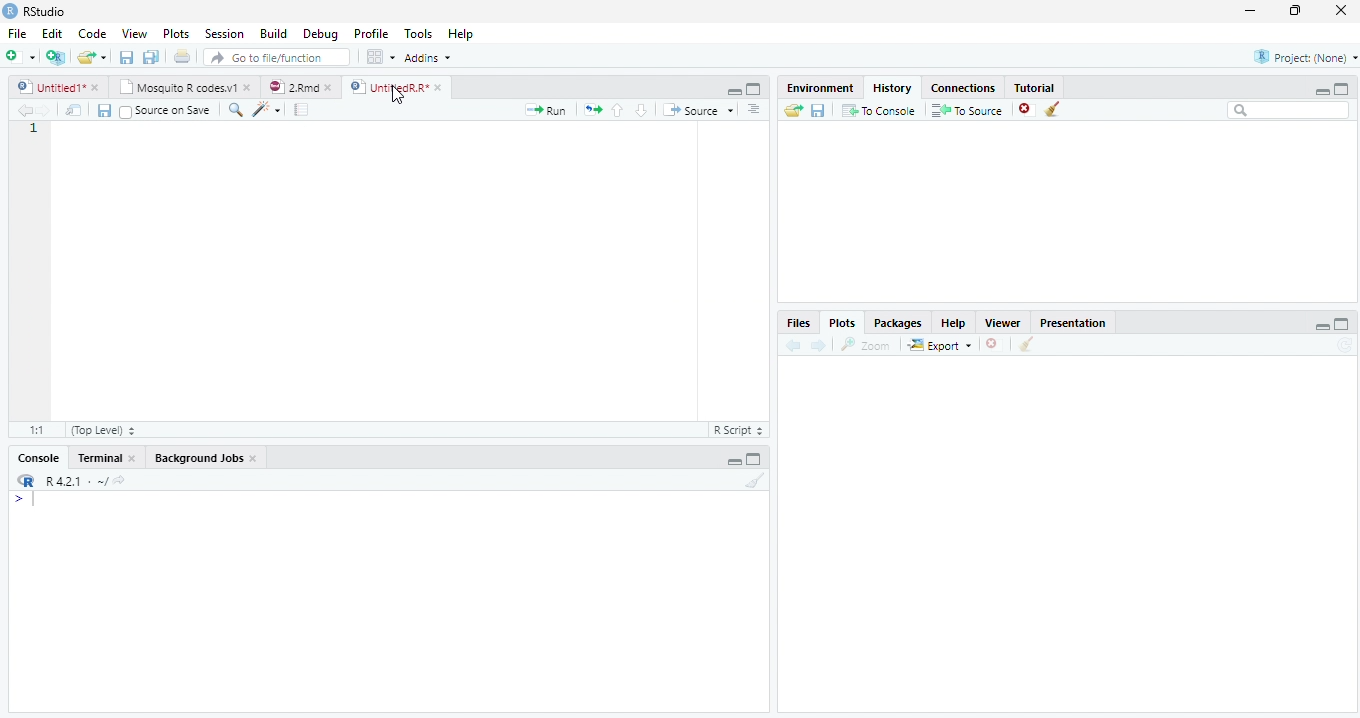 The image size is (1360, 718). I want to click on Save, so click(104, 110).